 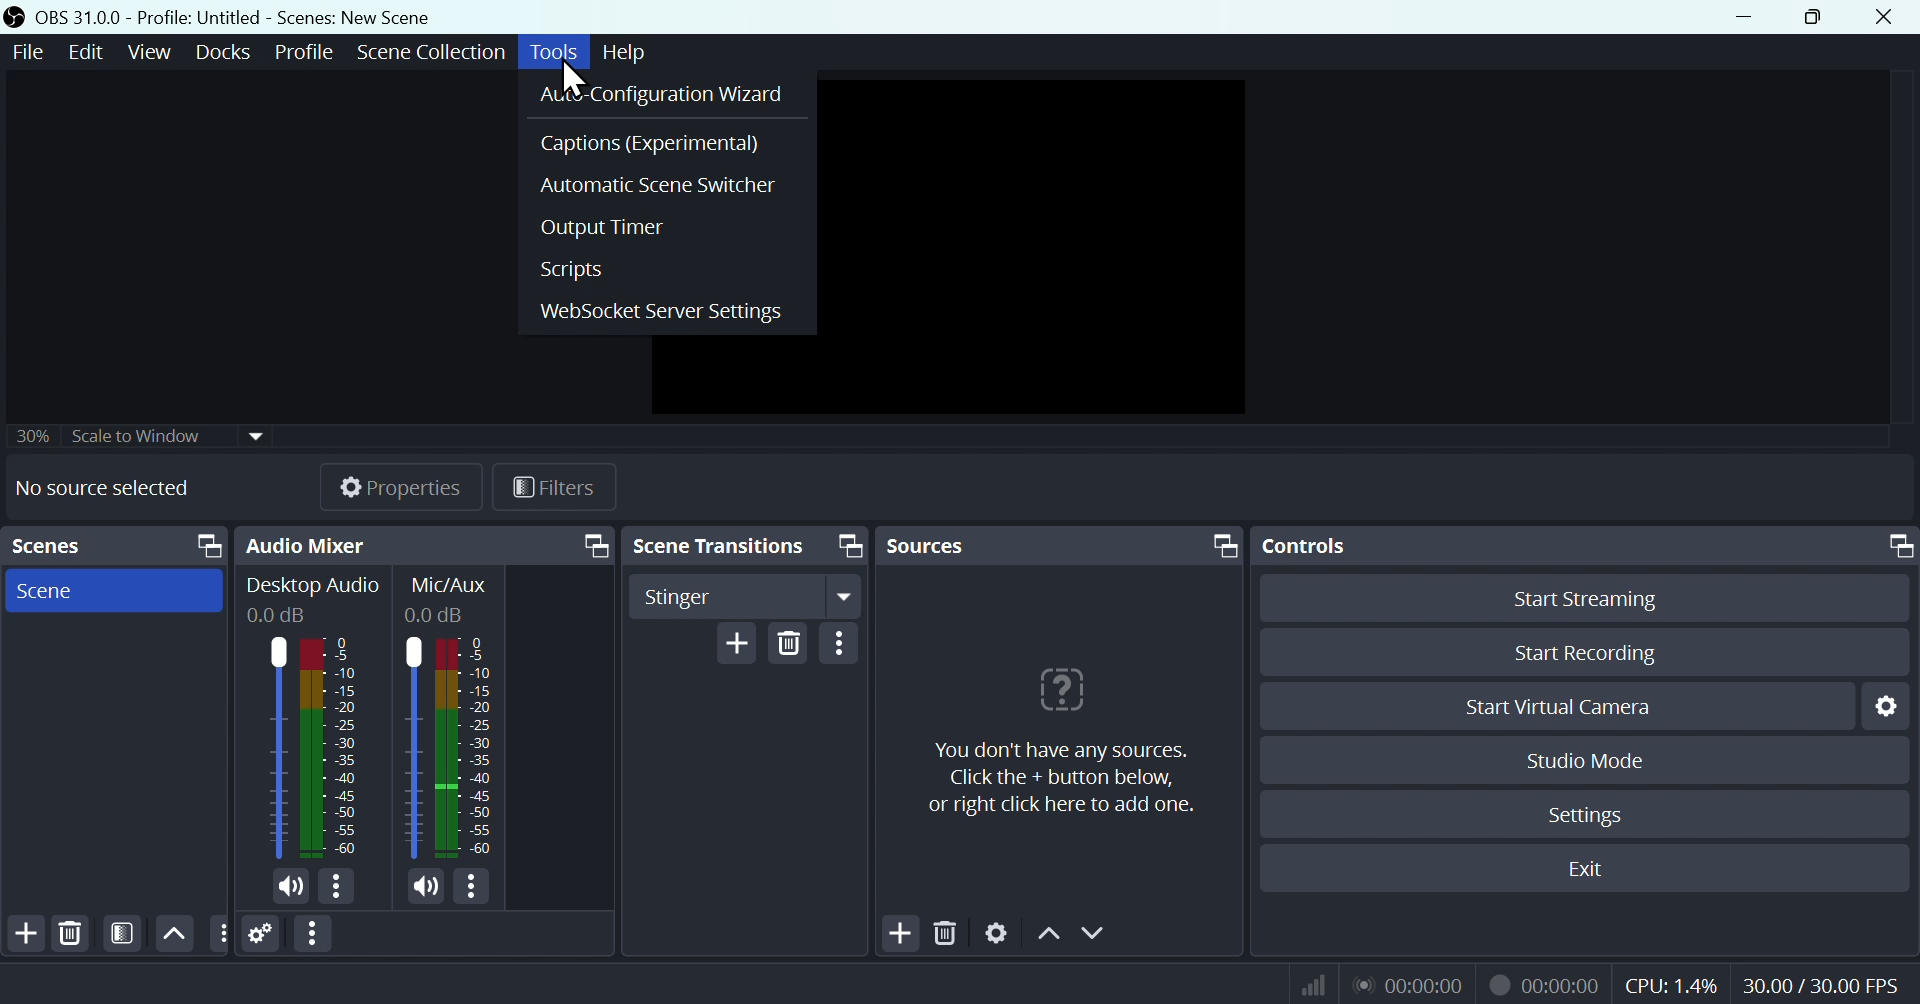 What do you see at coordinates (1407, 984) in the screenshot?
I see `Audio recorder` at bounding box center [1407, 984].